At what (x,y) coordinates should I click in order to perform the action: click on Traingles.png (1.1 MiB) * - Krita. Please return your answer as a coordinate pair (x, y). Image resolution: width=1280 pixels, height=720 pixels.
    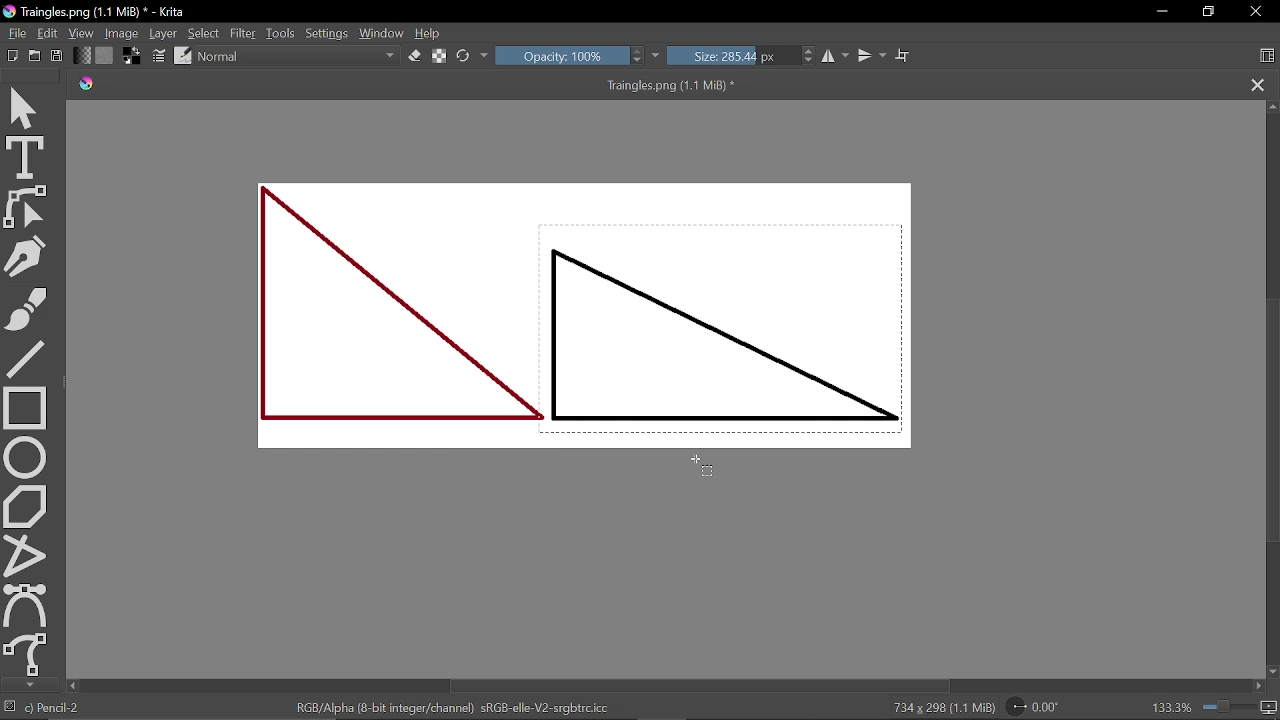
    Looking at the image, I should click on (99, 12).